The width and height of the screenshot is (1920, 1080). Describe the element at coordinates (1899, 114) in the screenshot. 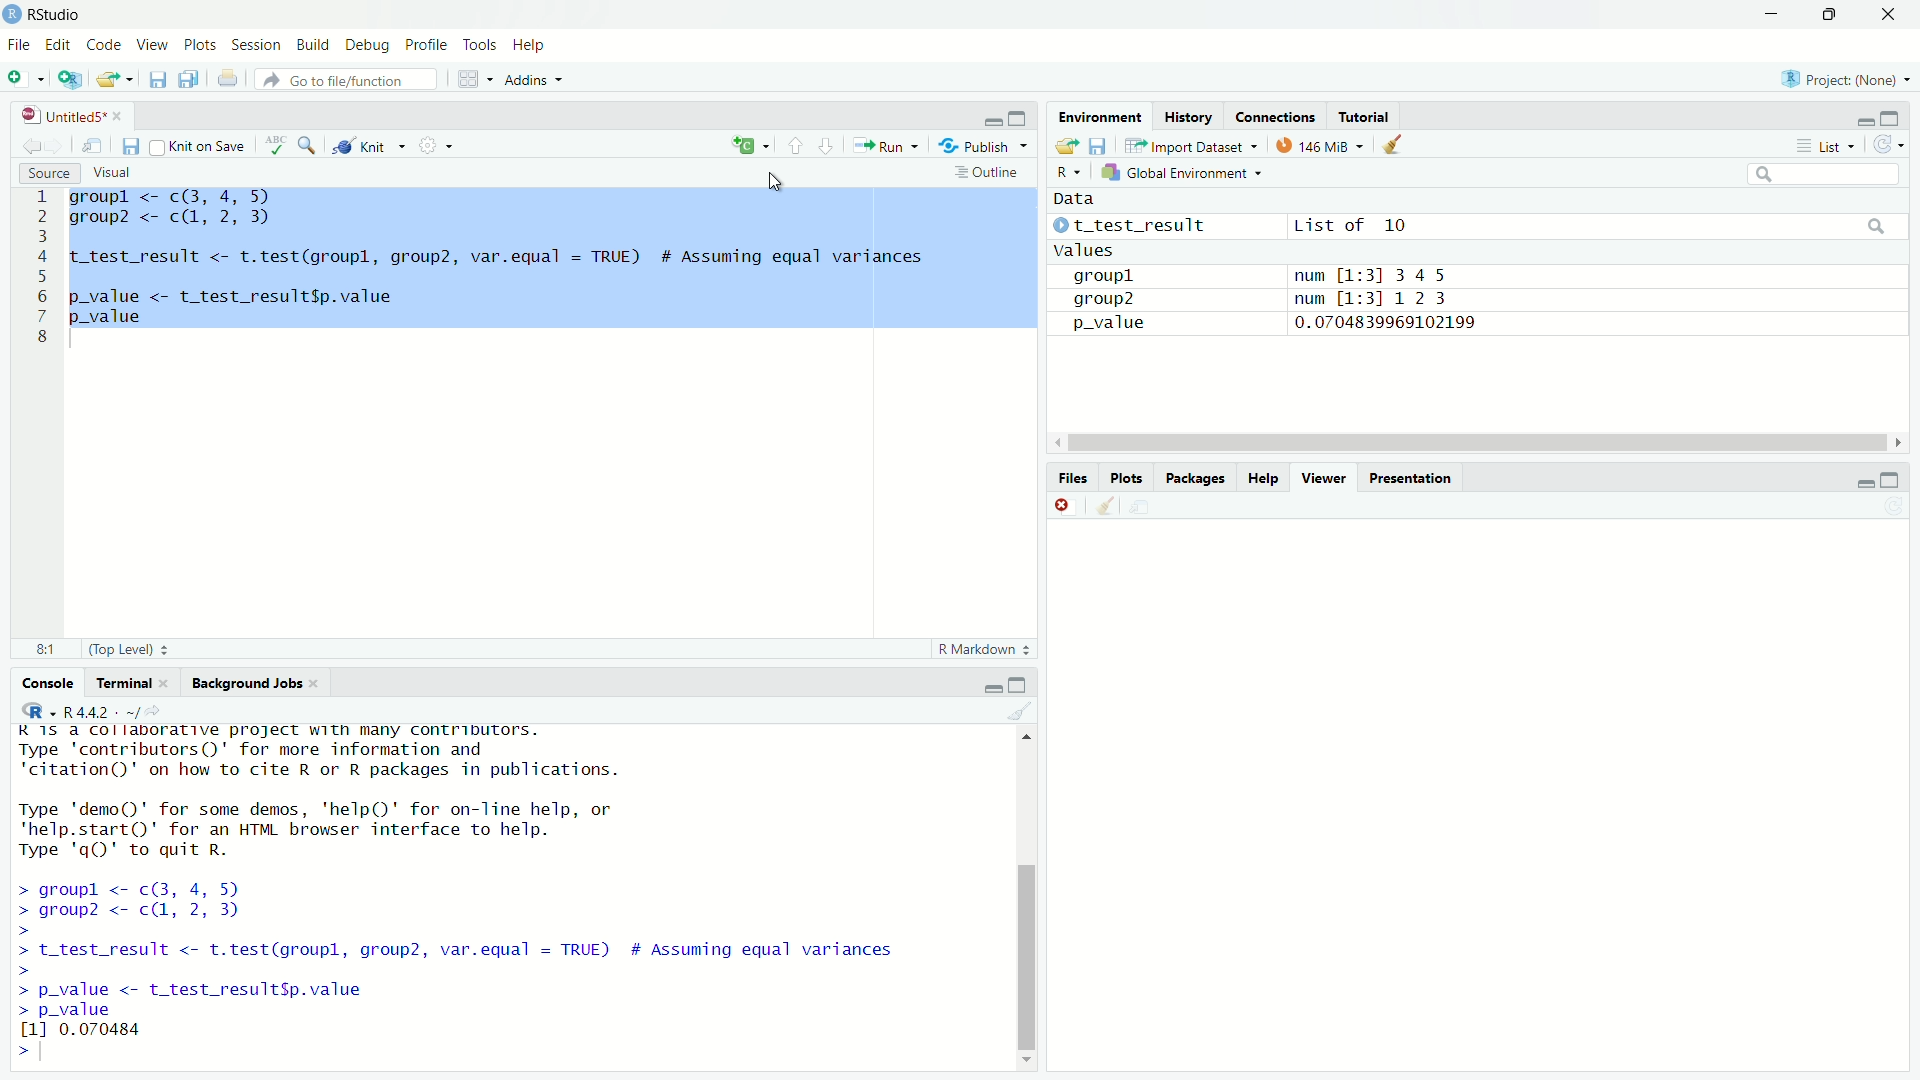

I see `maximise` at that location.